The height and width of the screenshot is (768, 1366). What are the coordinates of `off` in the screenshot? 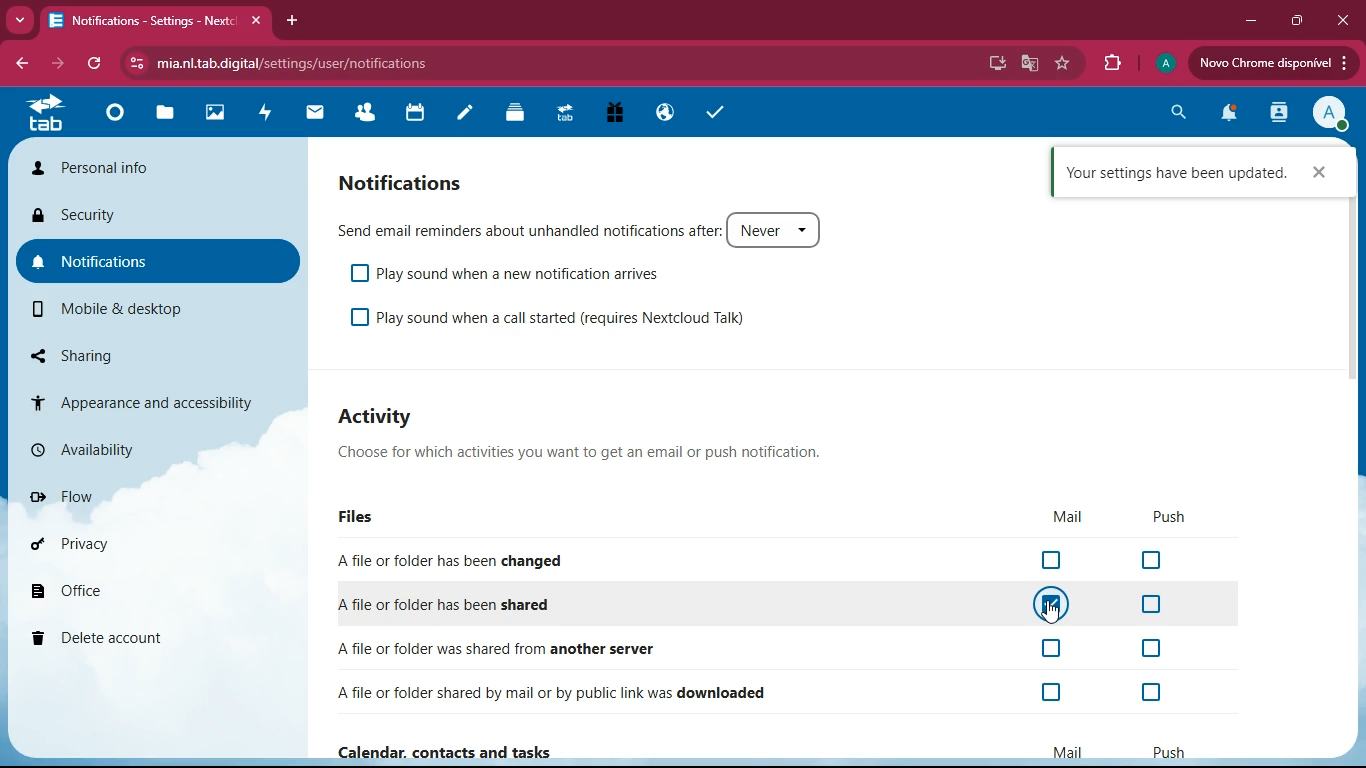 It's located at (1153, 649).